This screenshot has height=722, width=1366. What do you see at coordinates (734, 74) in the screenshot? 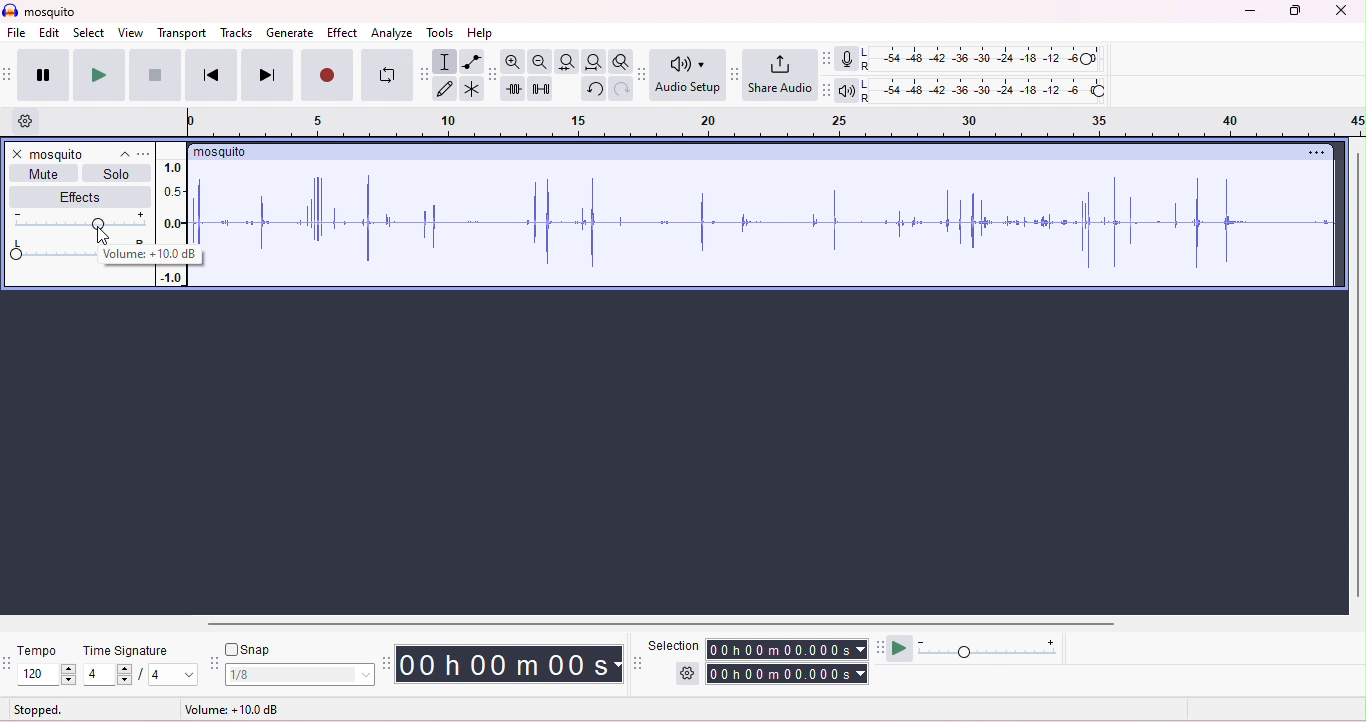
I see `share audio tool bar` at bounding box center [734, 74].